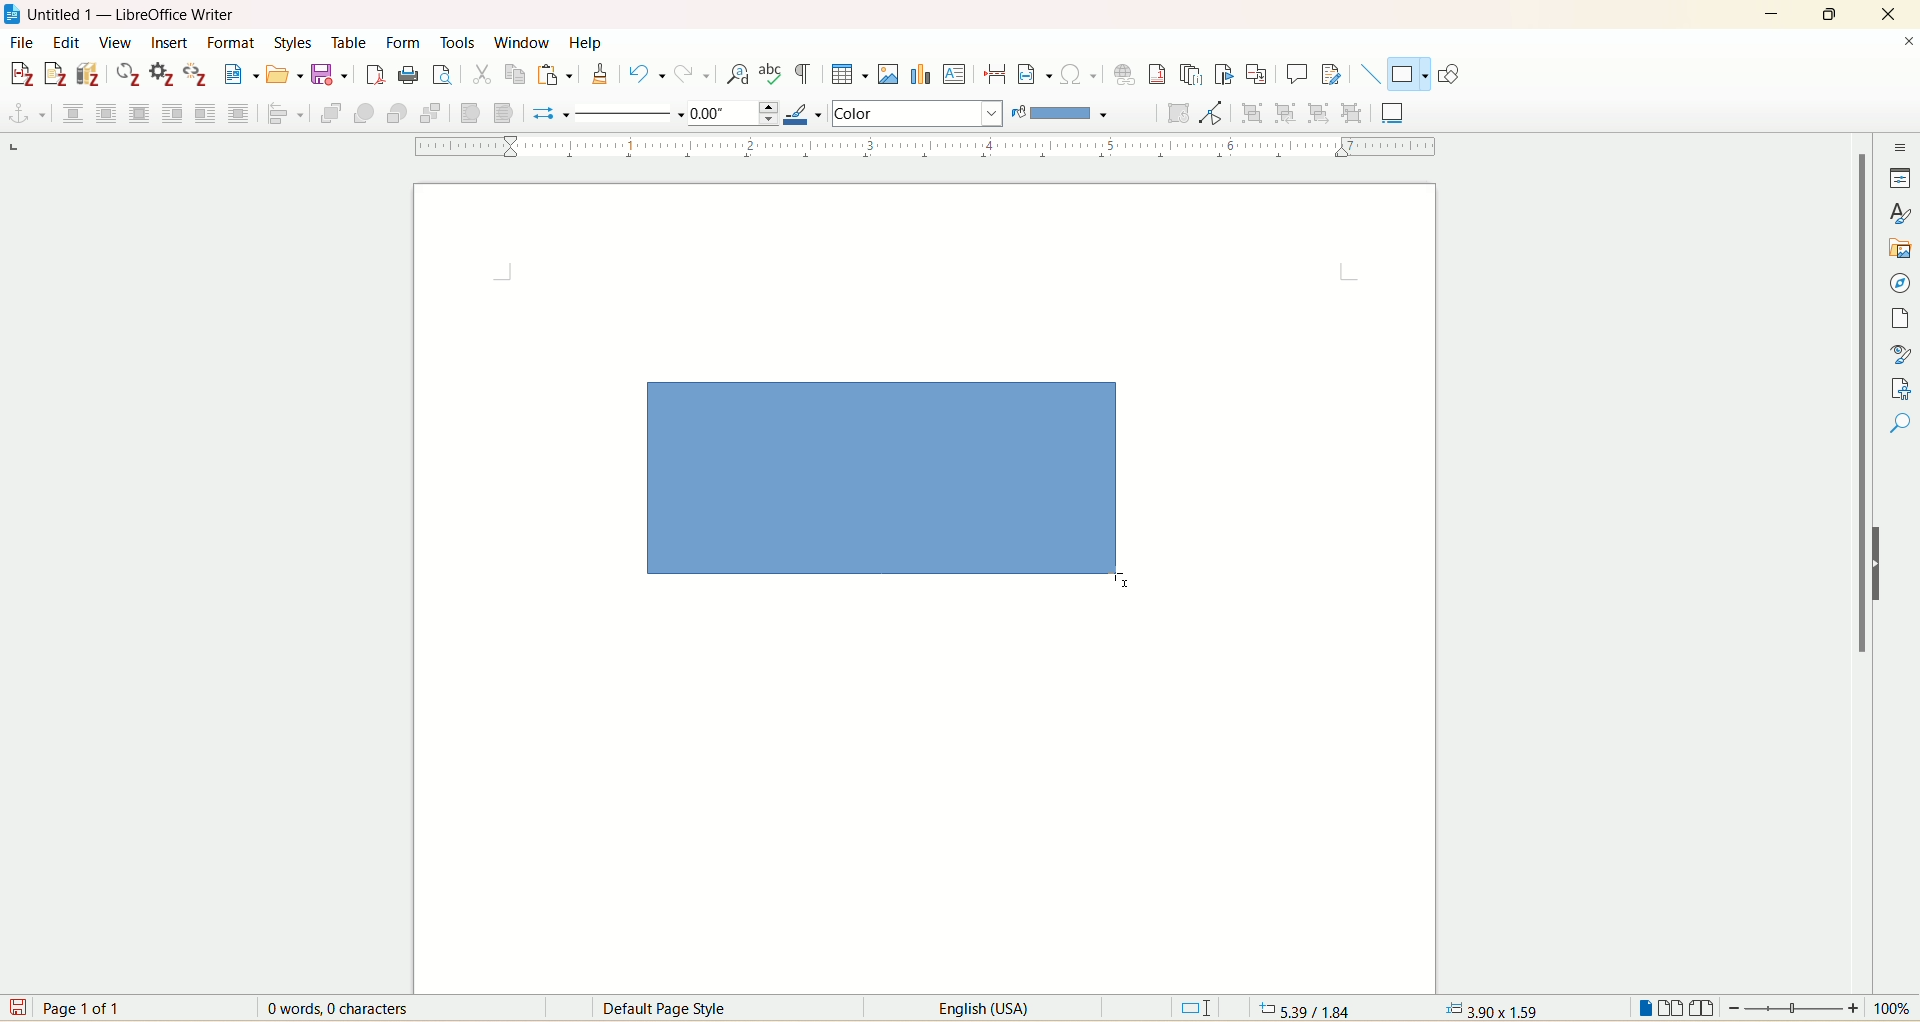 The width and height of the screenshot is (1920, 1022). I want to click on new, so click(241, 74).